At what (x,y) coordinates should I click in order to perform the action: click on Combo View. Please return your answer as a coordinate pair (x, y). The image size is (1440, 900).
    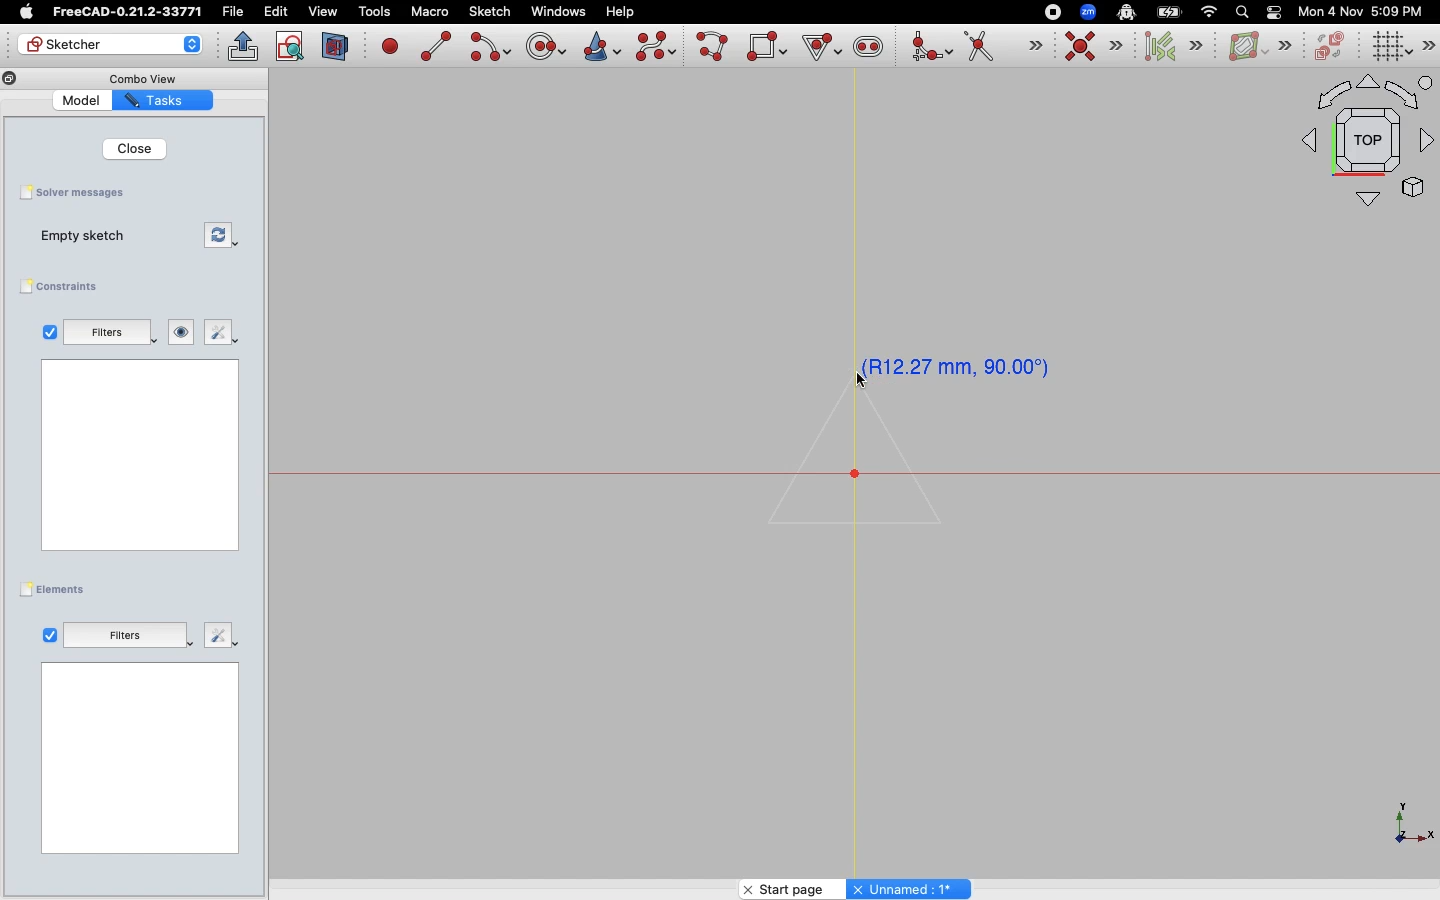
    Looking at the image, I should click on (142, 78).